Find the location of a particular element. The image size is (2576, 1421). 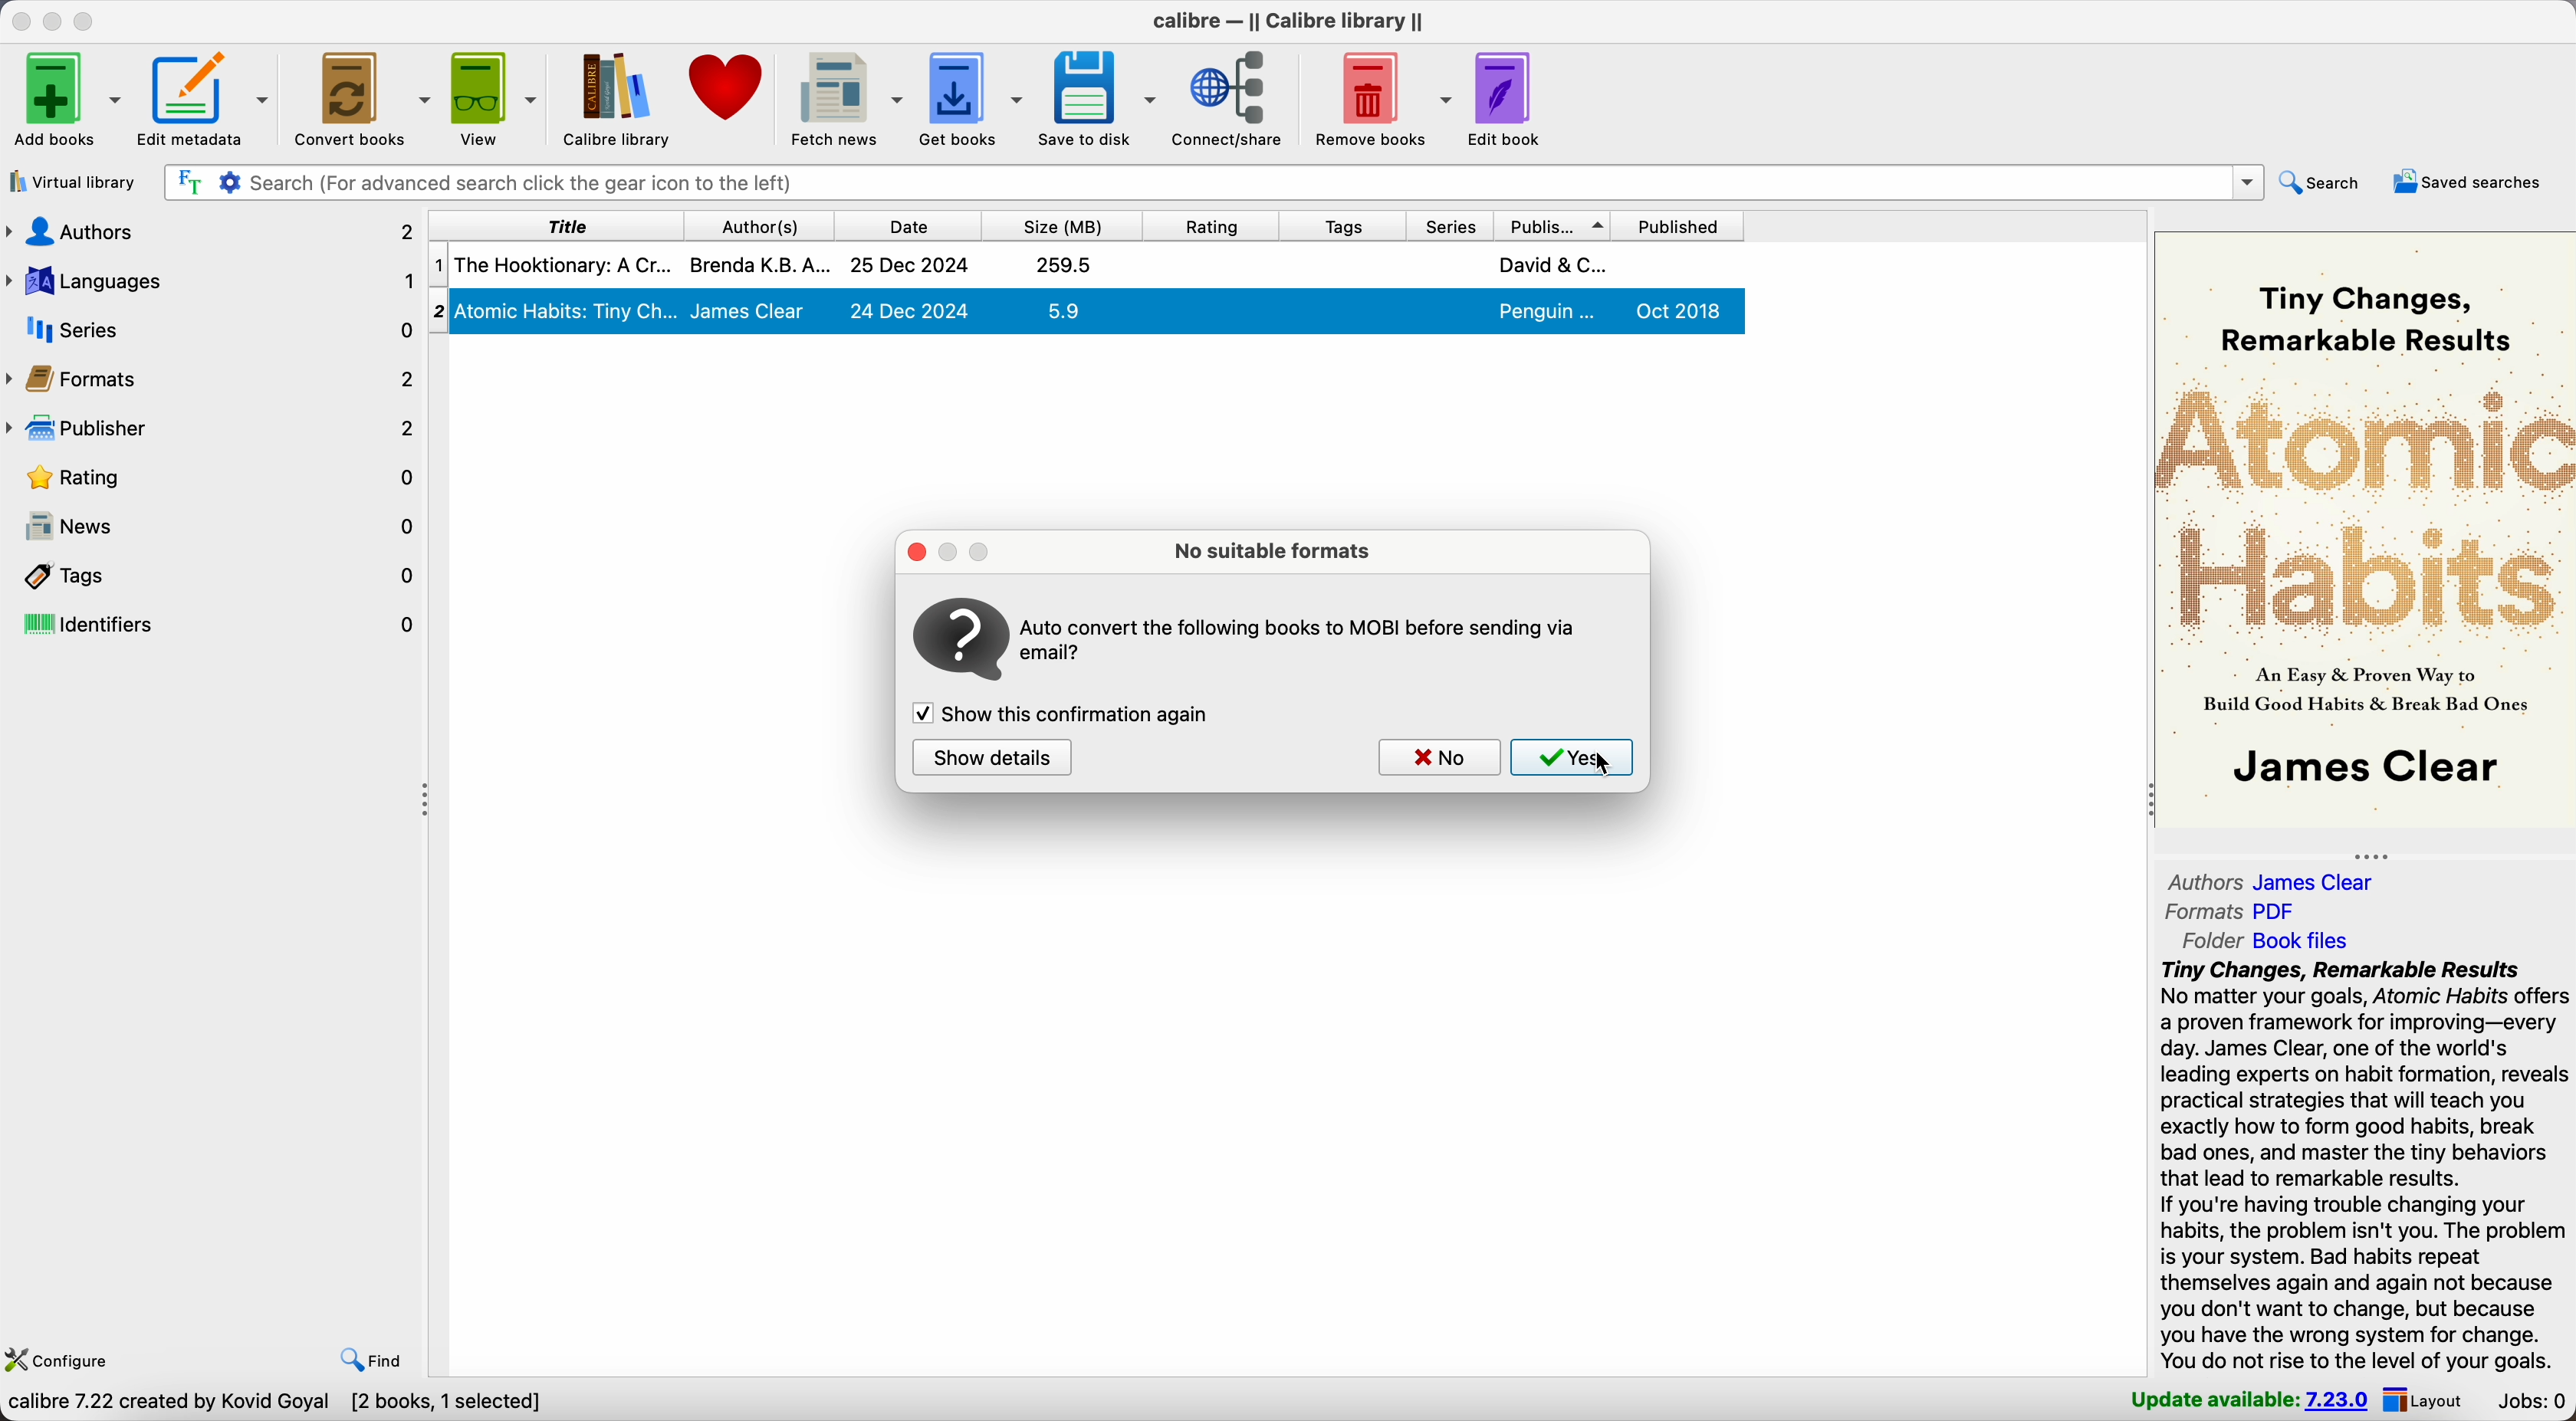

title is located at coordinates (552, 224).